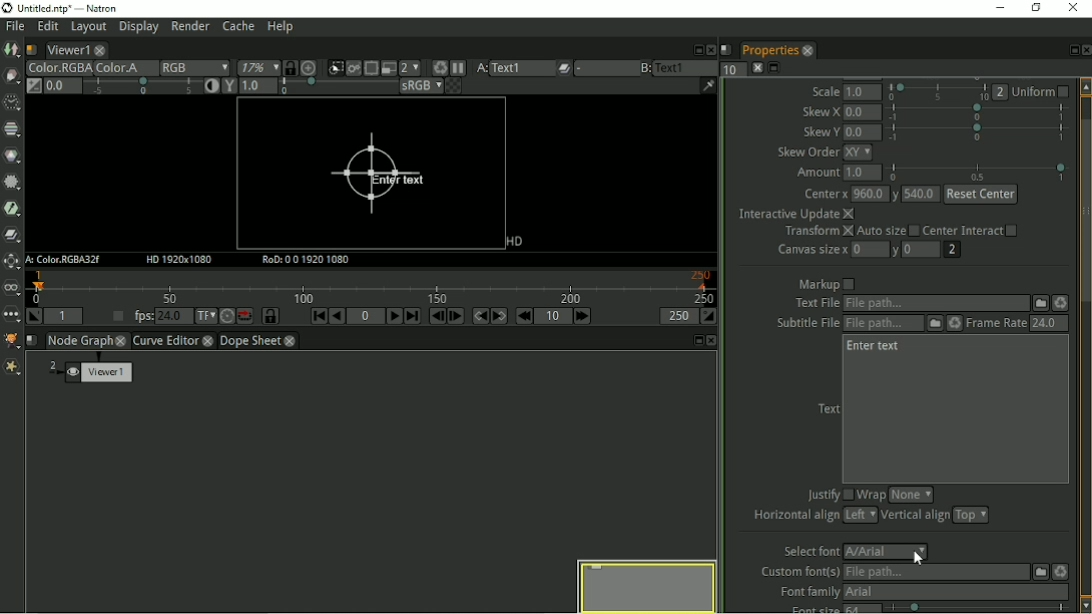 Image resolution: width=1092 pixels, height=614 pixels. Describe the element at coordinates (290, 342) in the screenshot. I see `close` at that location.